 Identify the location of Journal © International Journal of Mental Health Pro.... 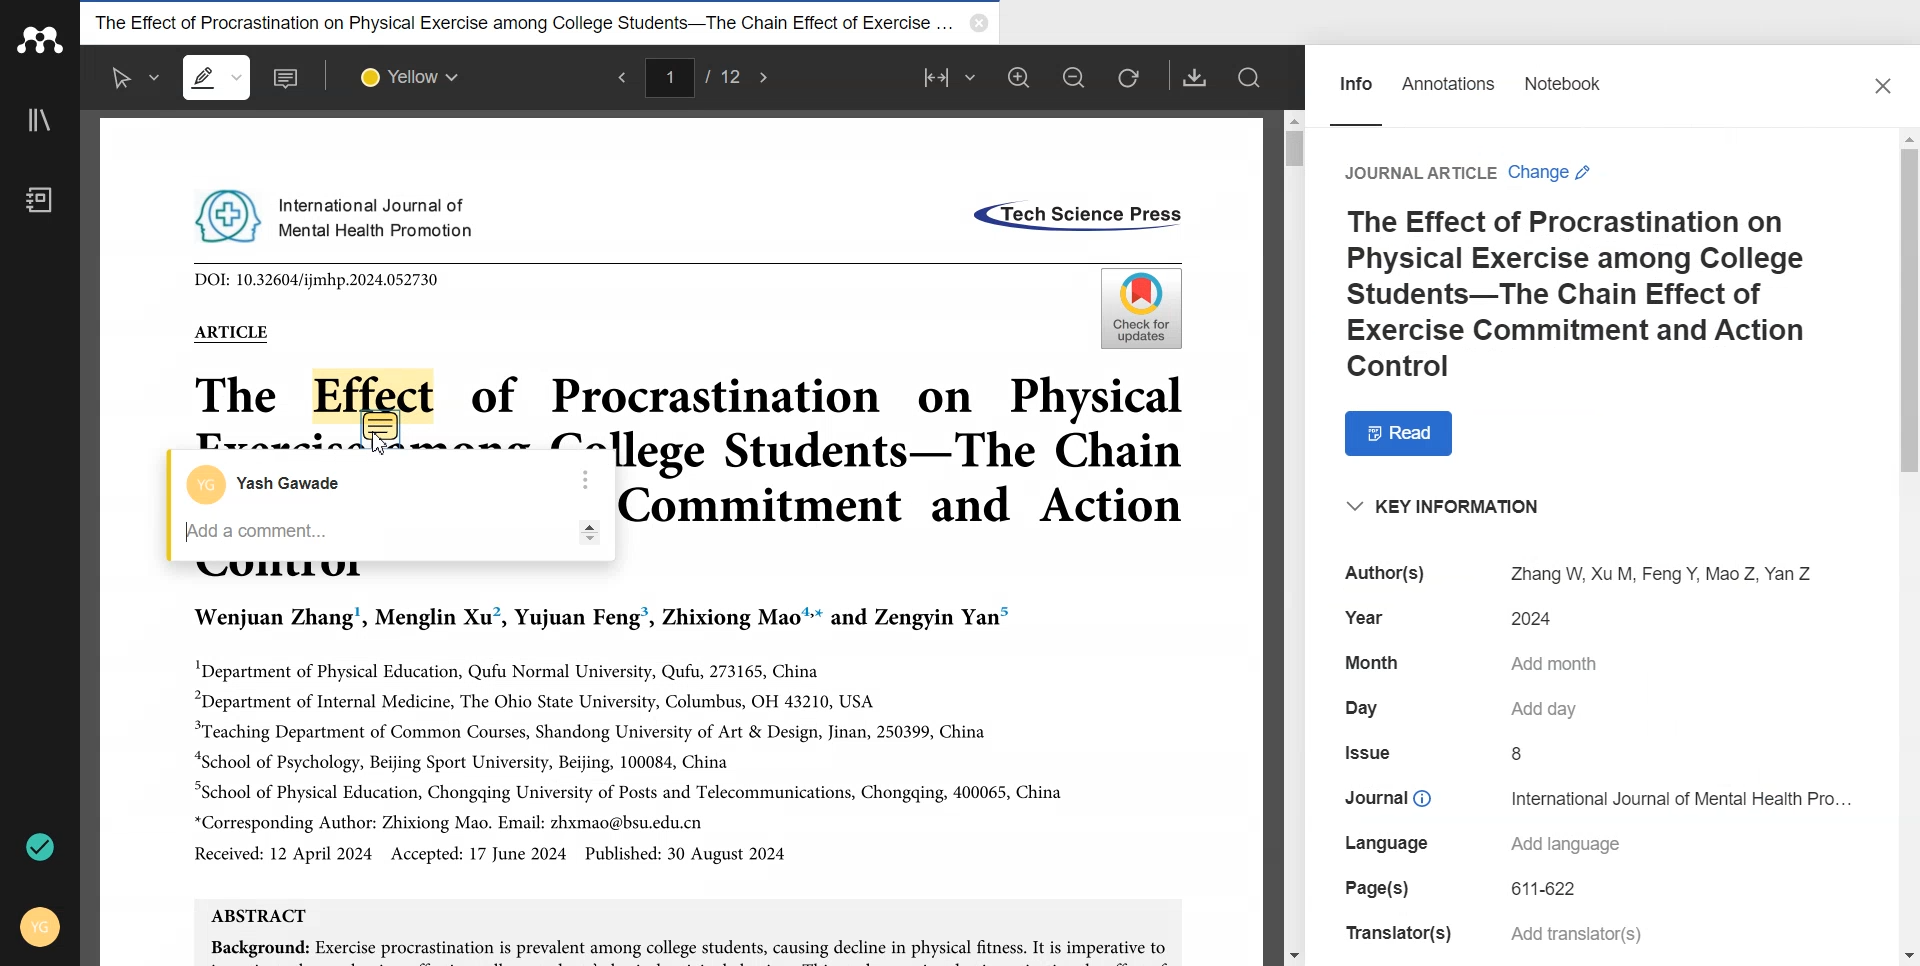
(1600, 796).